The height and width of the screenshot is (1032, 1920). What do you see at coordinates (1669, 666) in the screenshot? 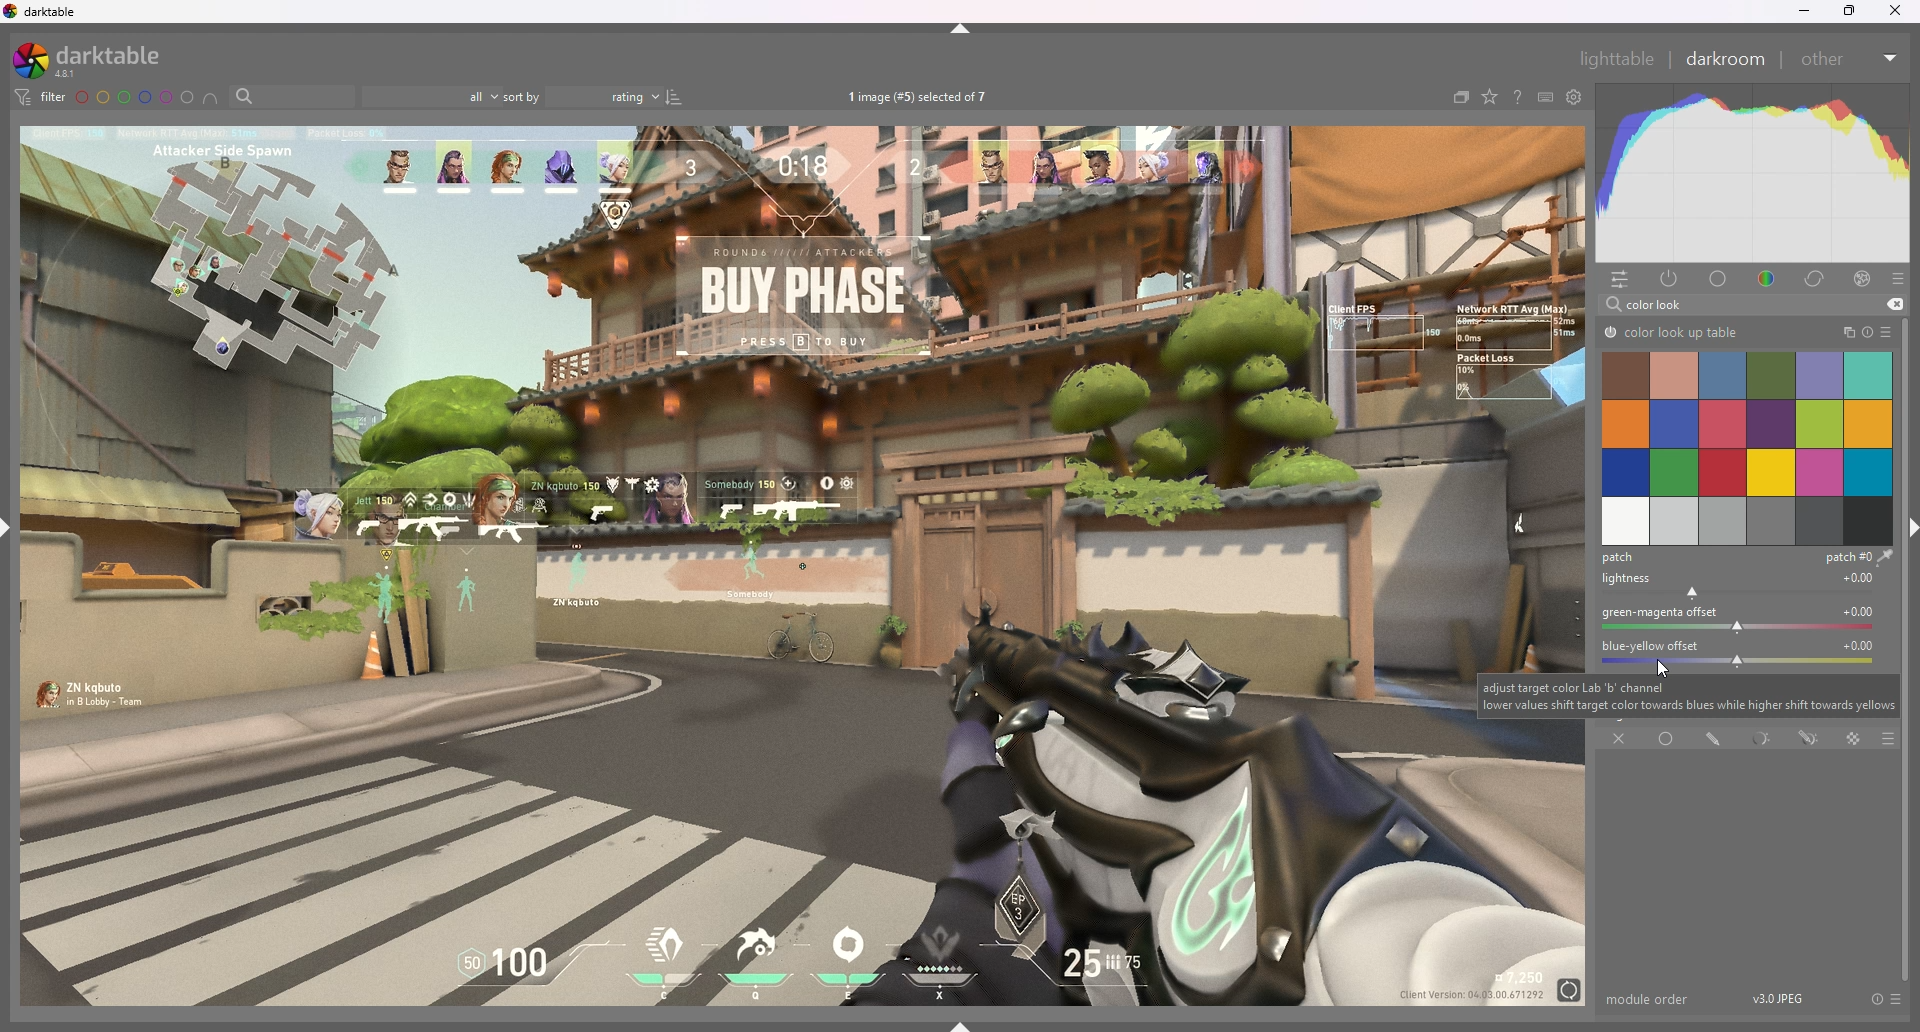
I see `cursor` at bounding box center [1669, 666].